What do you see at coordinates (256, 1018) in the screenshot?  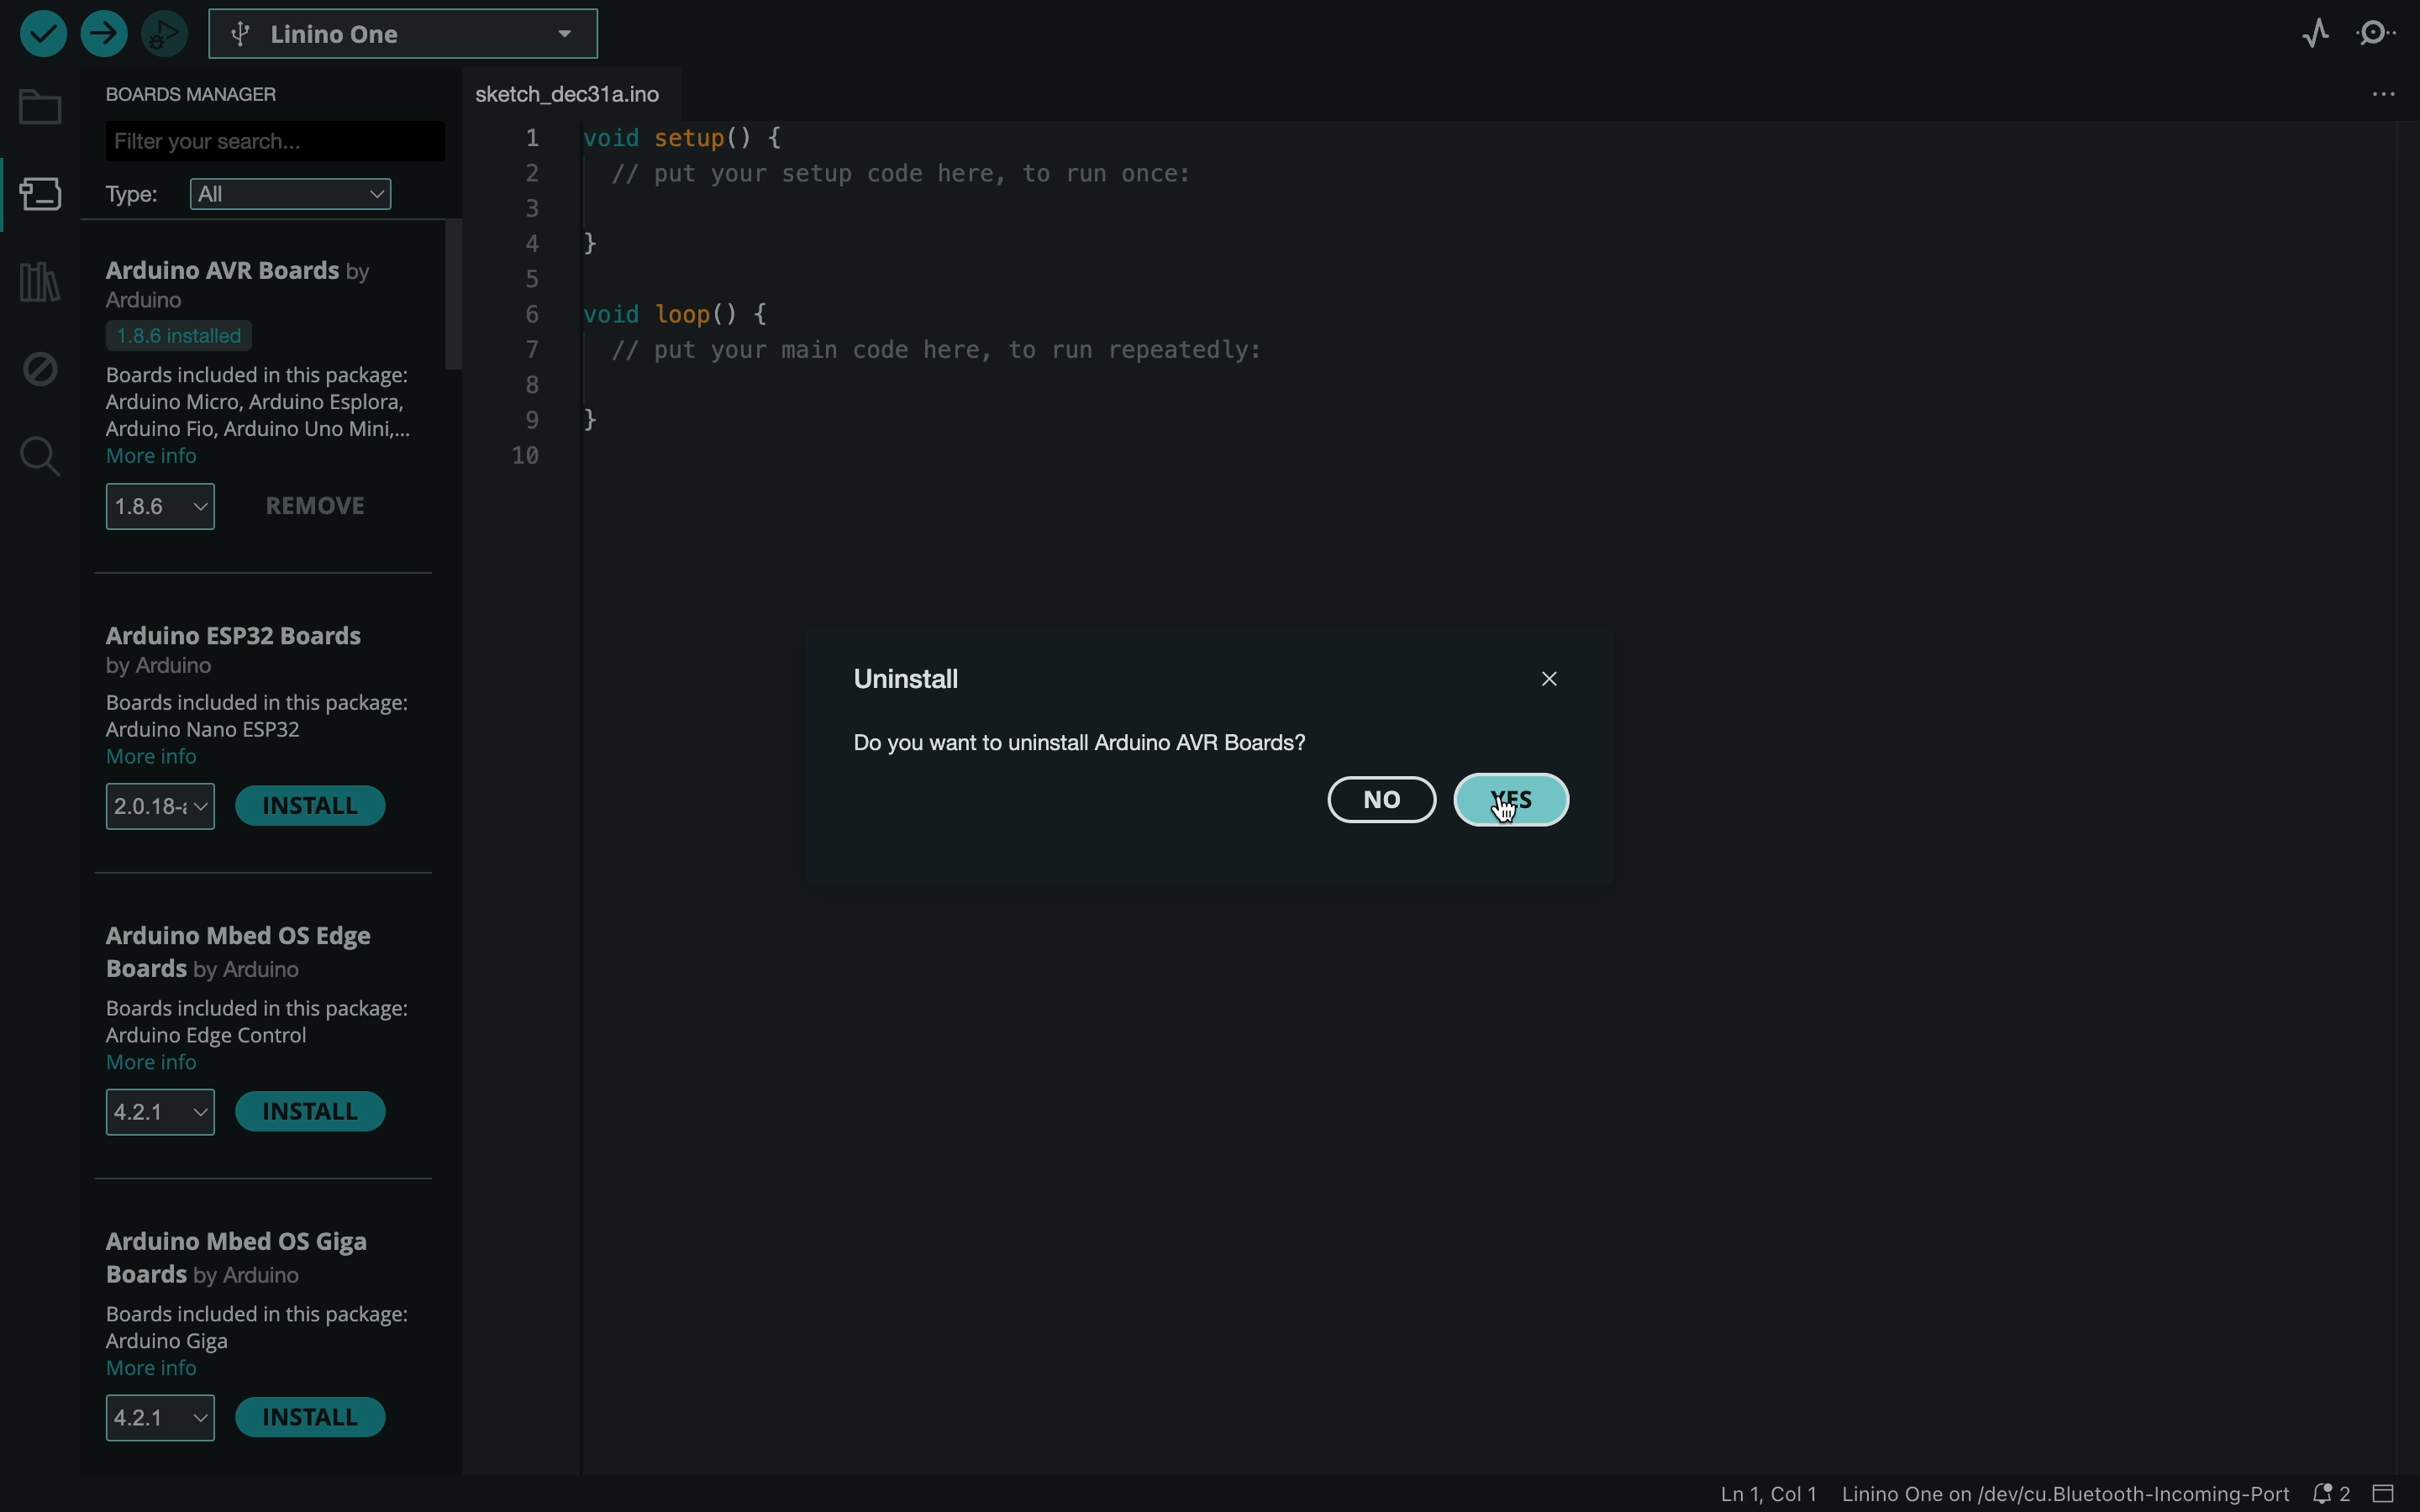 I see `description` at bounding box center [256, 1018].